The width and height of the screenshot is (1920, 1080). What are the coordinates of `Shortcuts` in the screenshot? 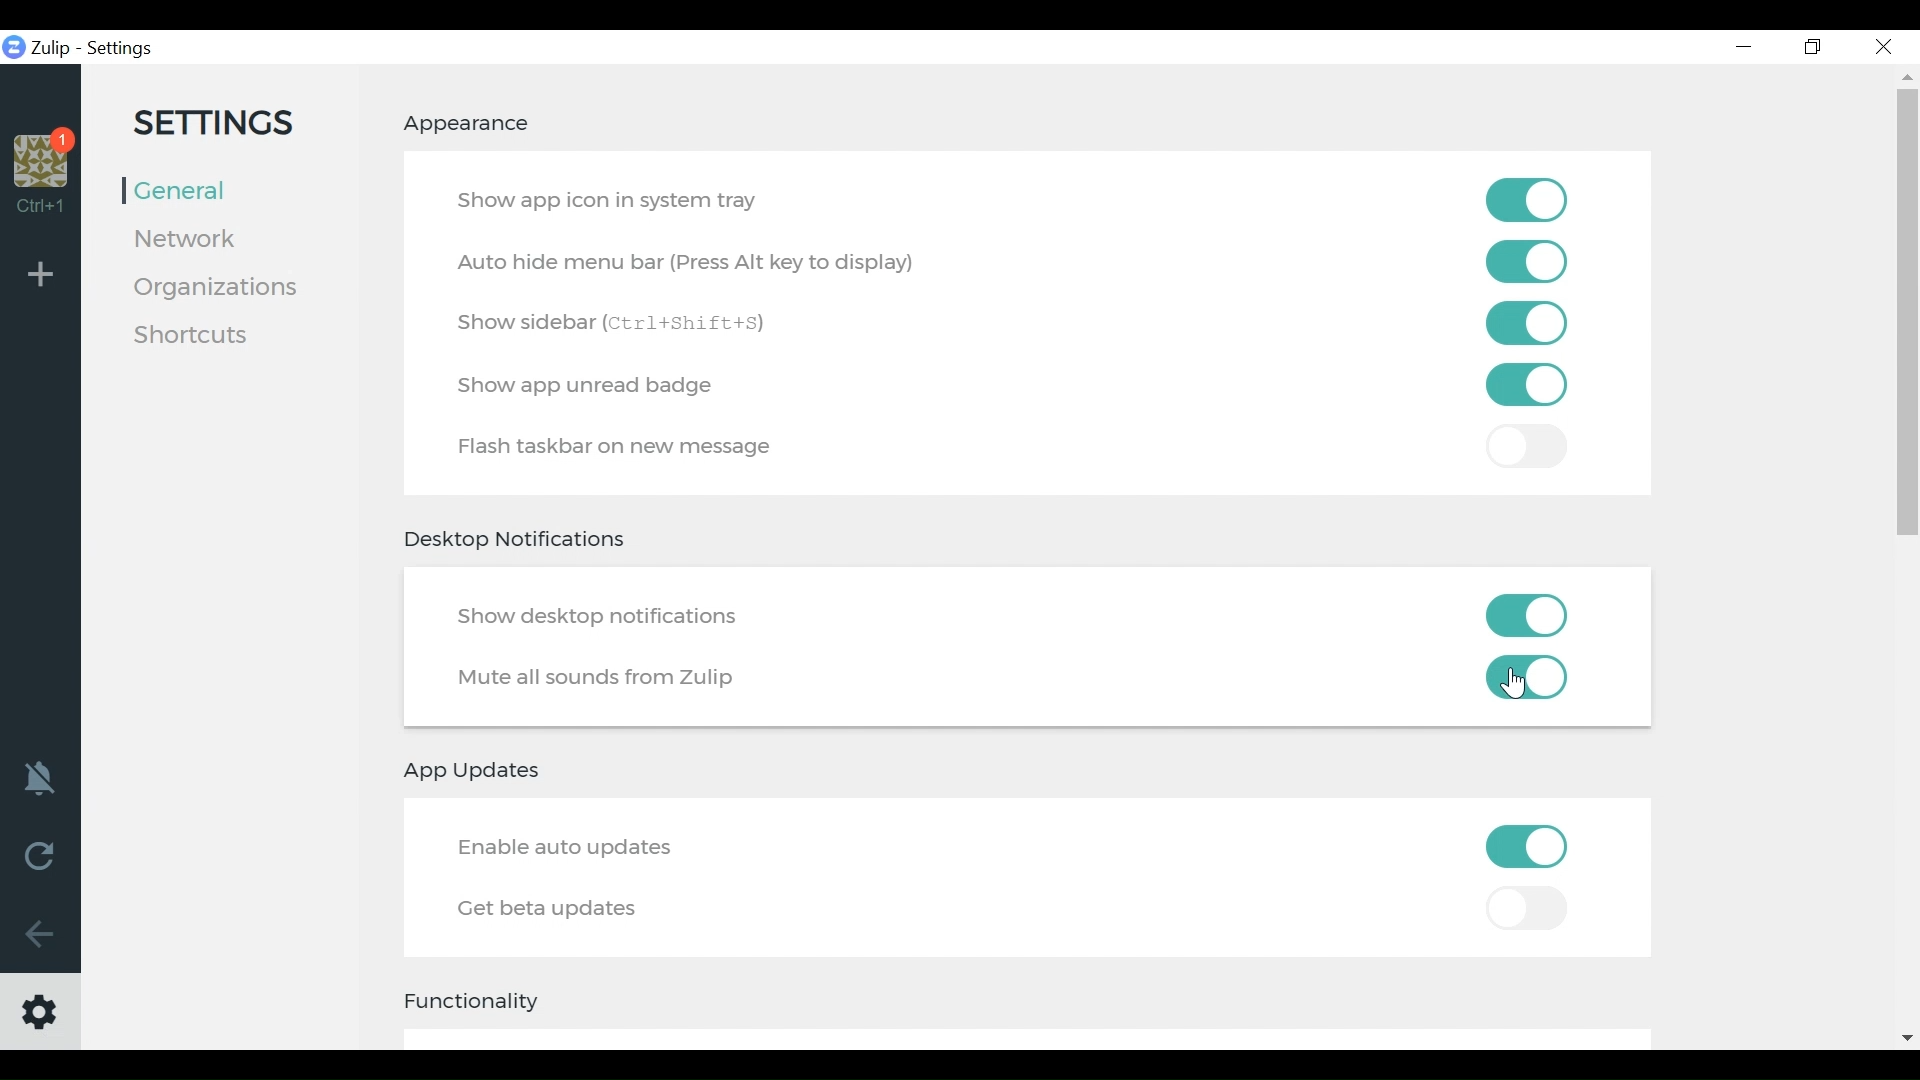 It's located at (197, 337).